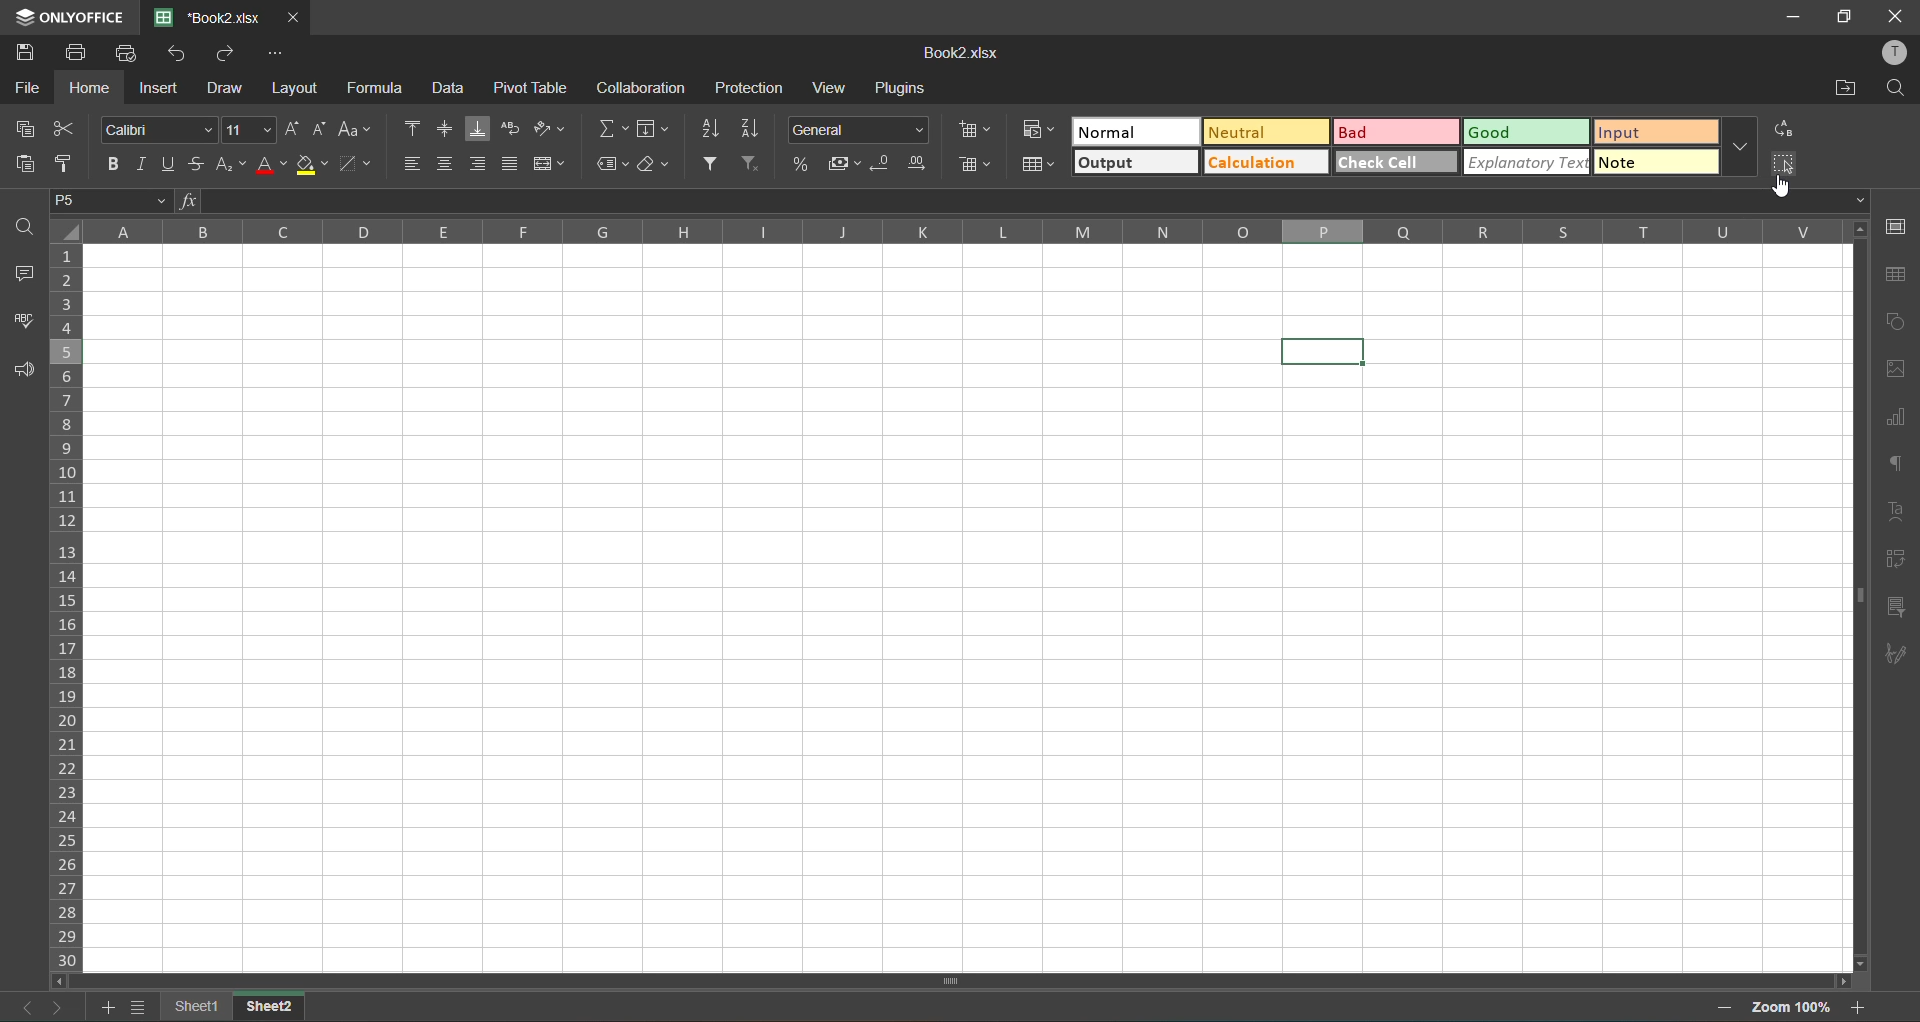  I want to click on spellcheck, so click(23, 324).